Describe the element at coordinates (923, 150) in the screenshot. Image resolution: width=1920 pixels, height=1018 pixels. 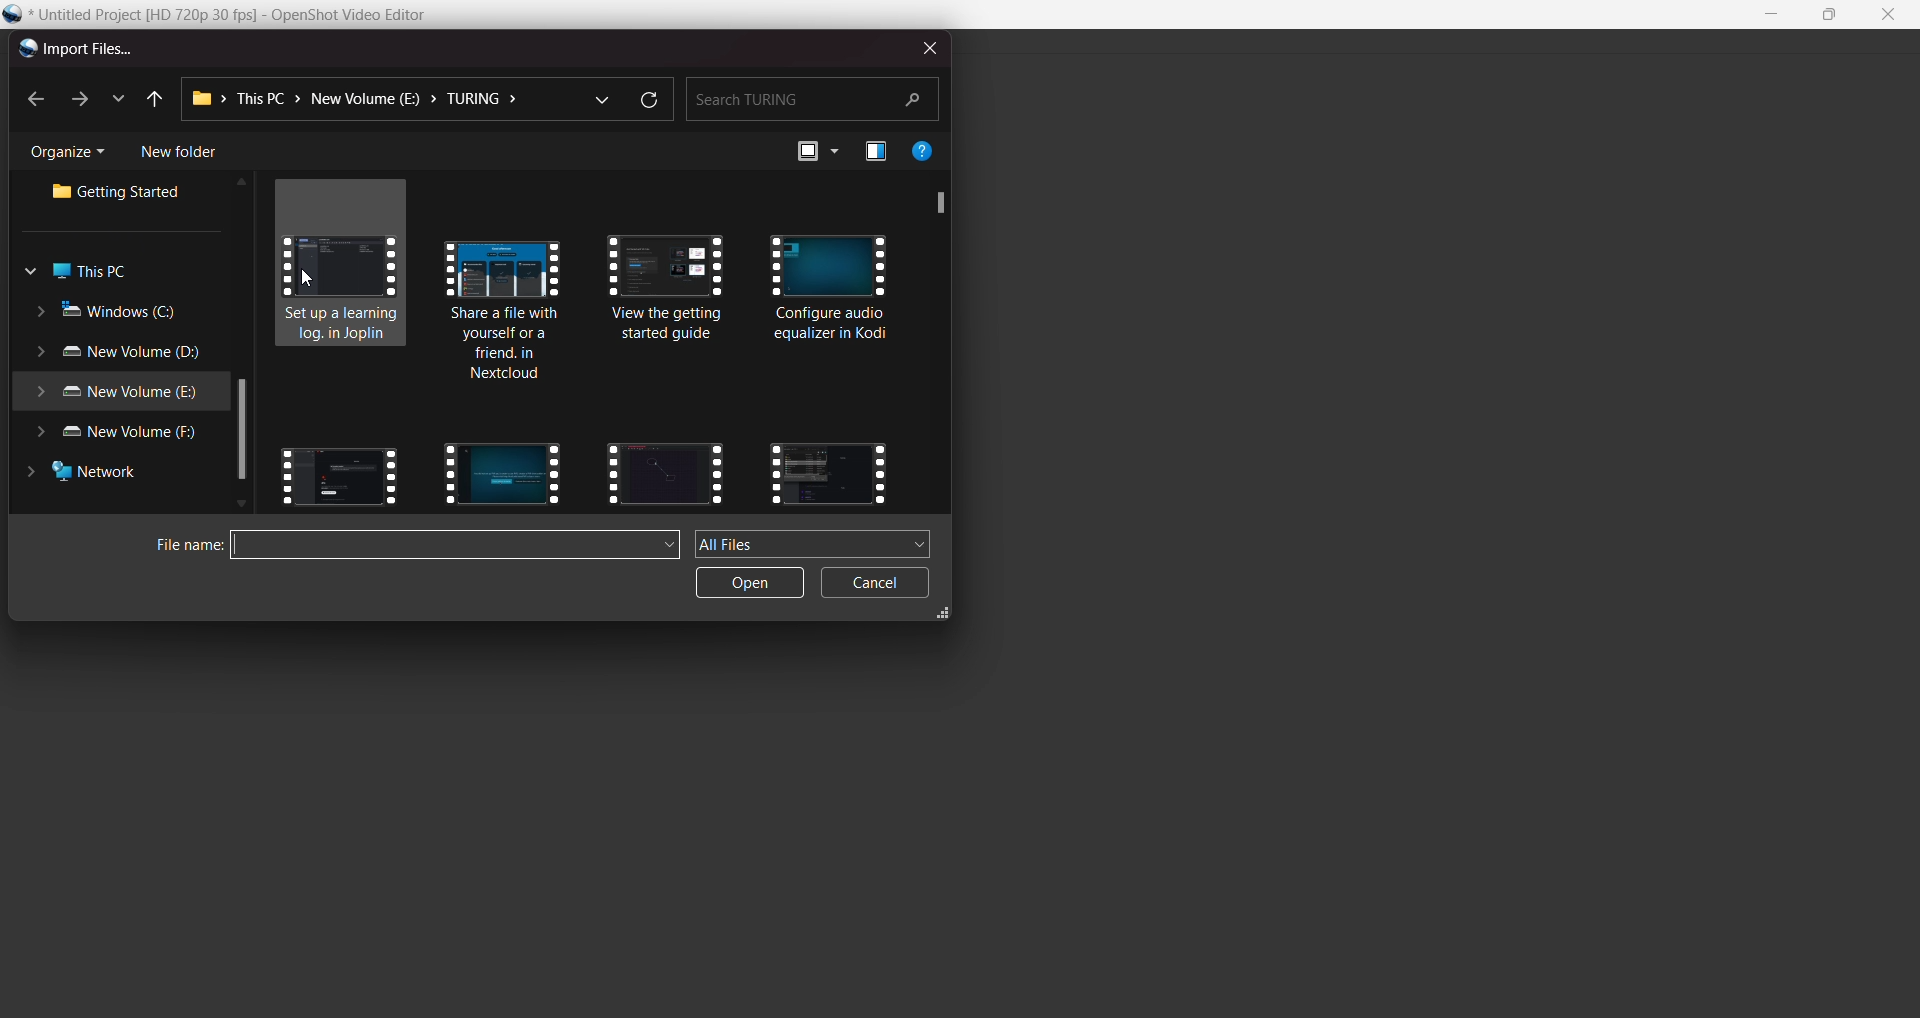
I see `help` at that location.